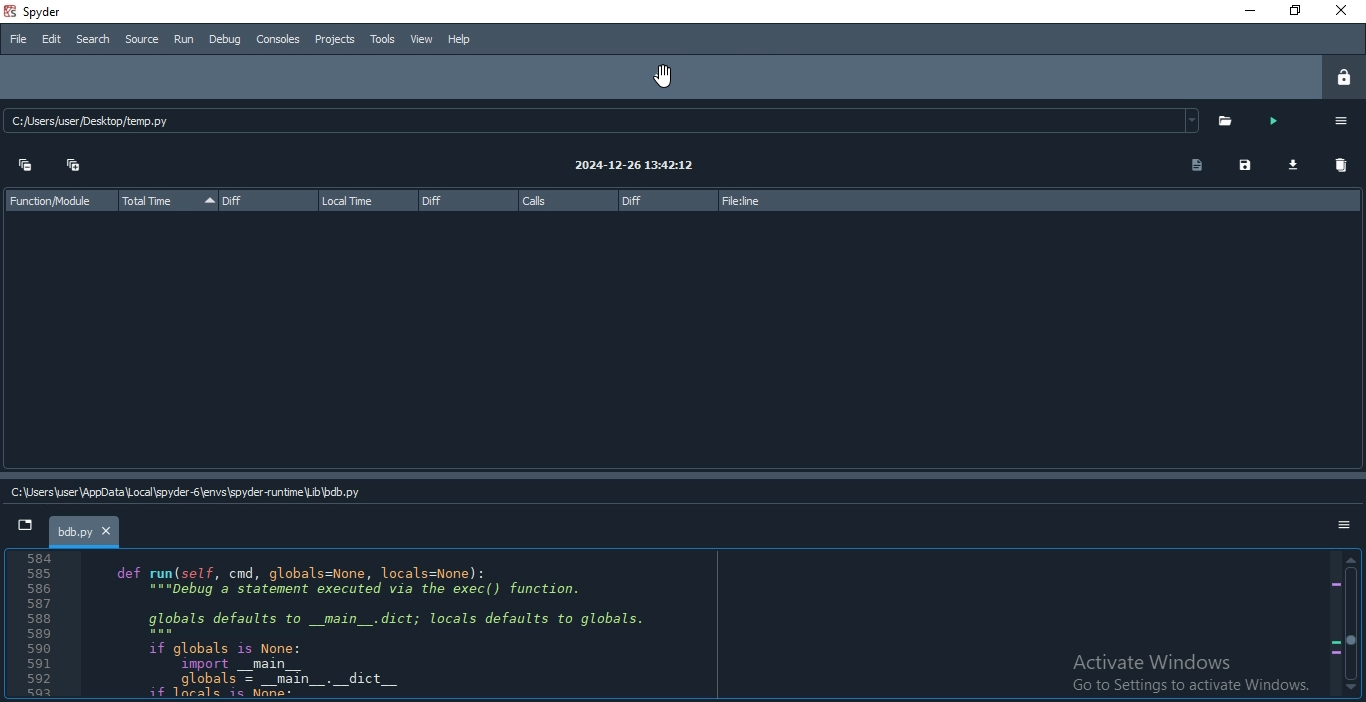 This screenshot has height=702, width=1366. What do you see at coordinates (641, 164) in the screenshot?
I see `2024-12-26 13:42:12` at bounding box center [641, 164].